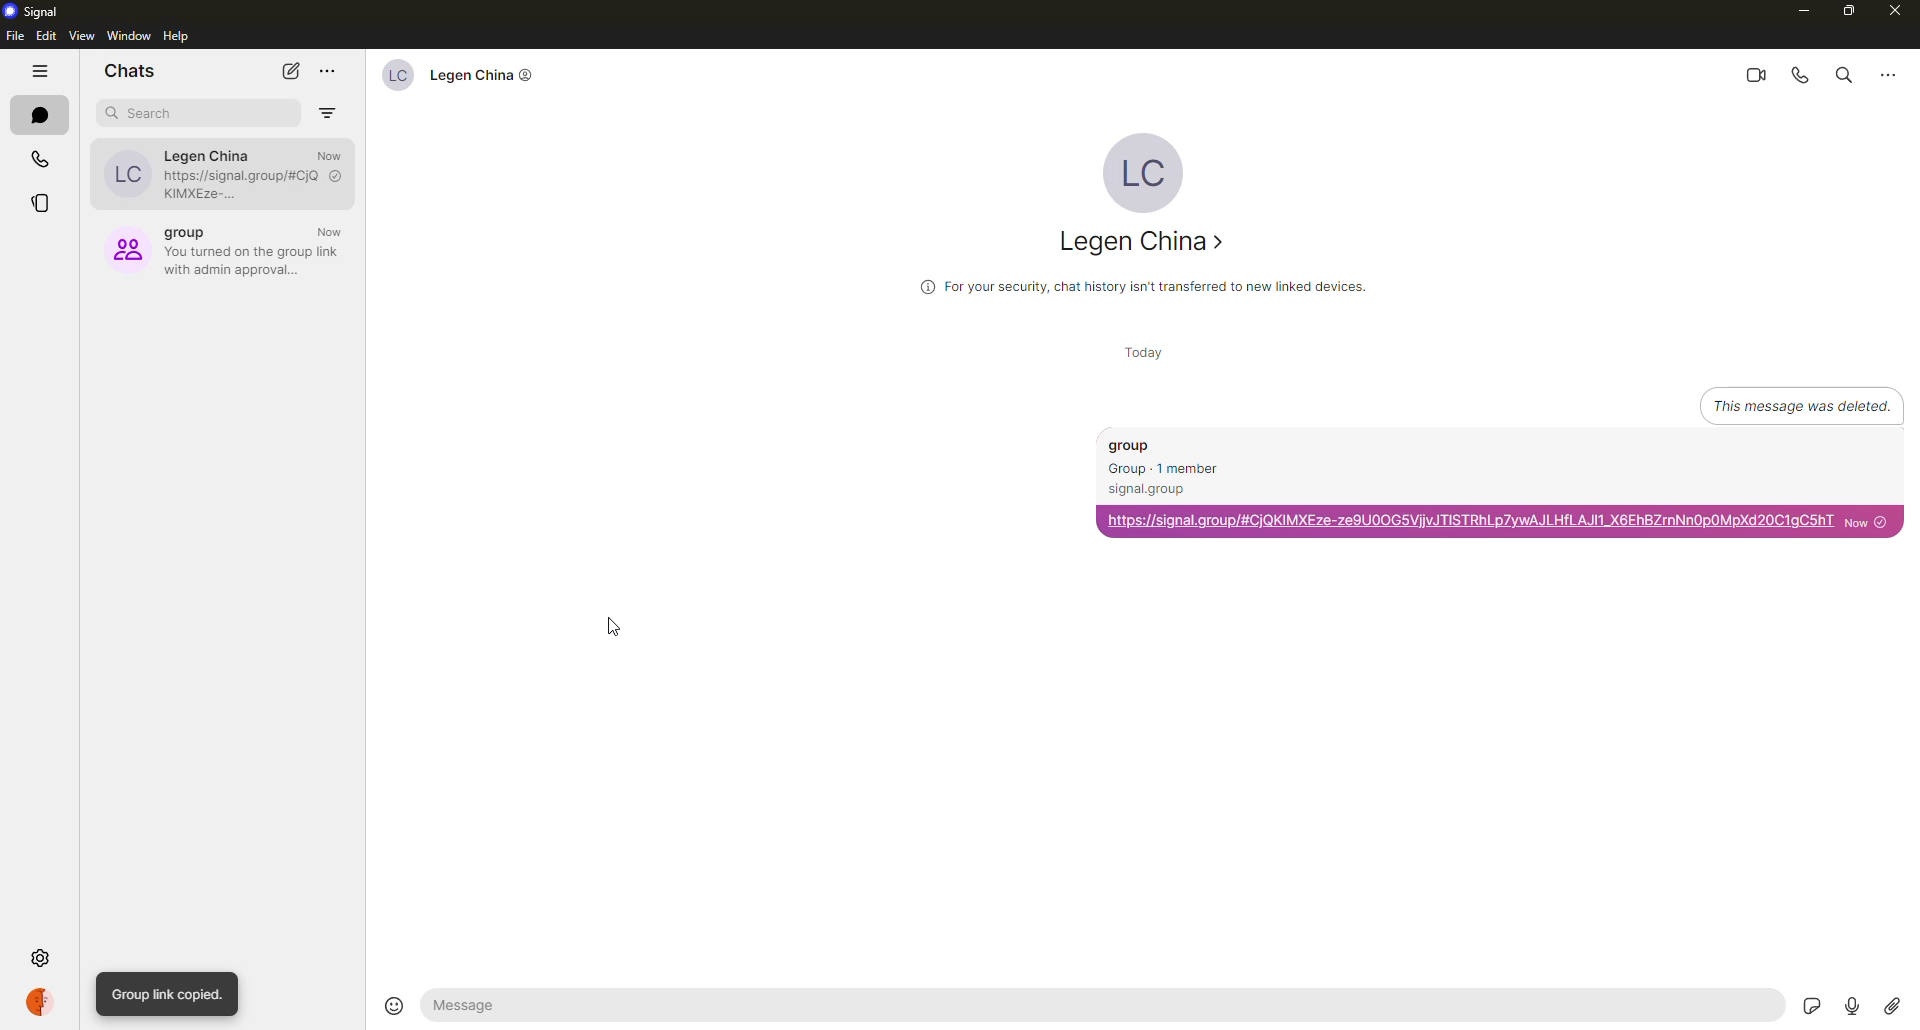 The image size is (1920, 1030). What do you see at coordinates (292, 70) in the screenshot?
I see `new chat` at bounding box center [292, 70].